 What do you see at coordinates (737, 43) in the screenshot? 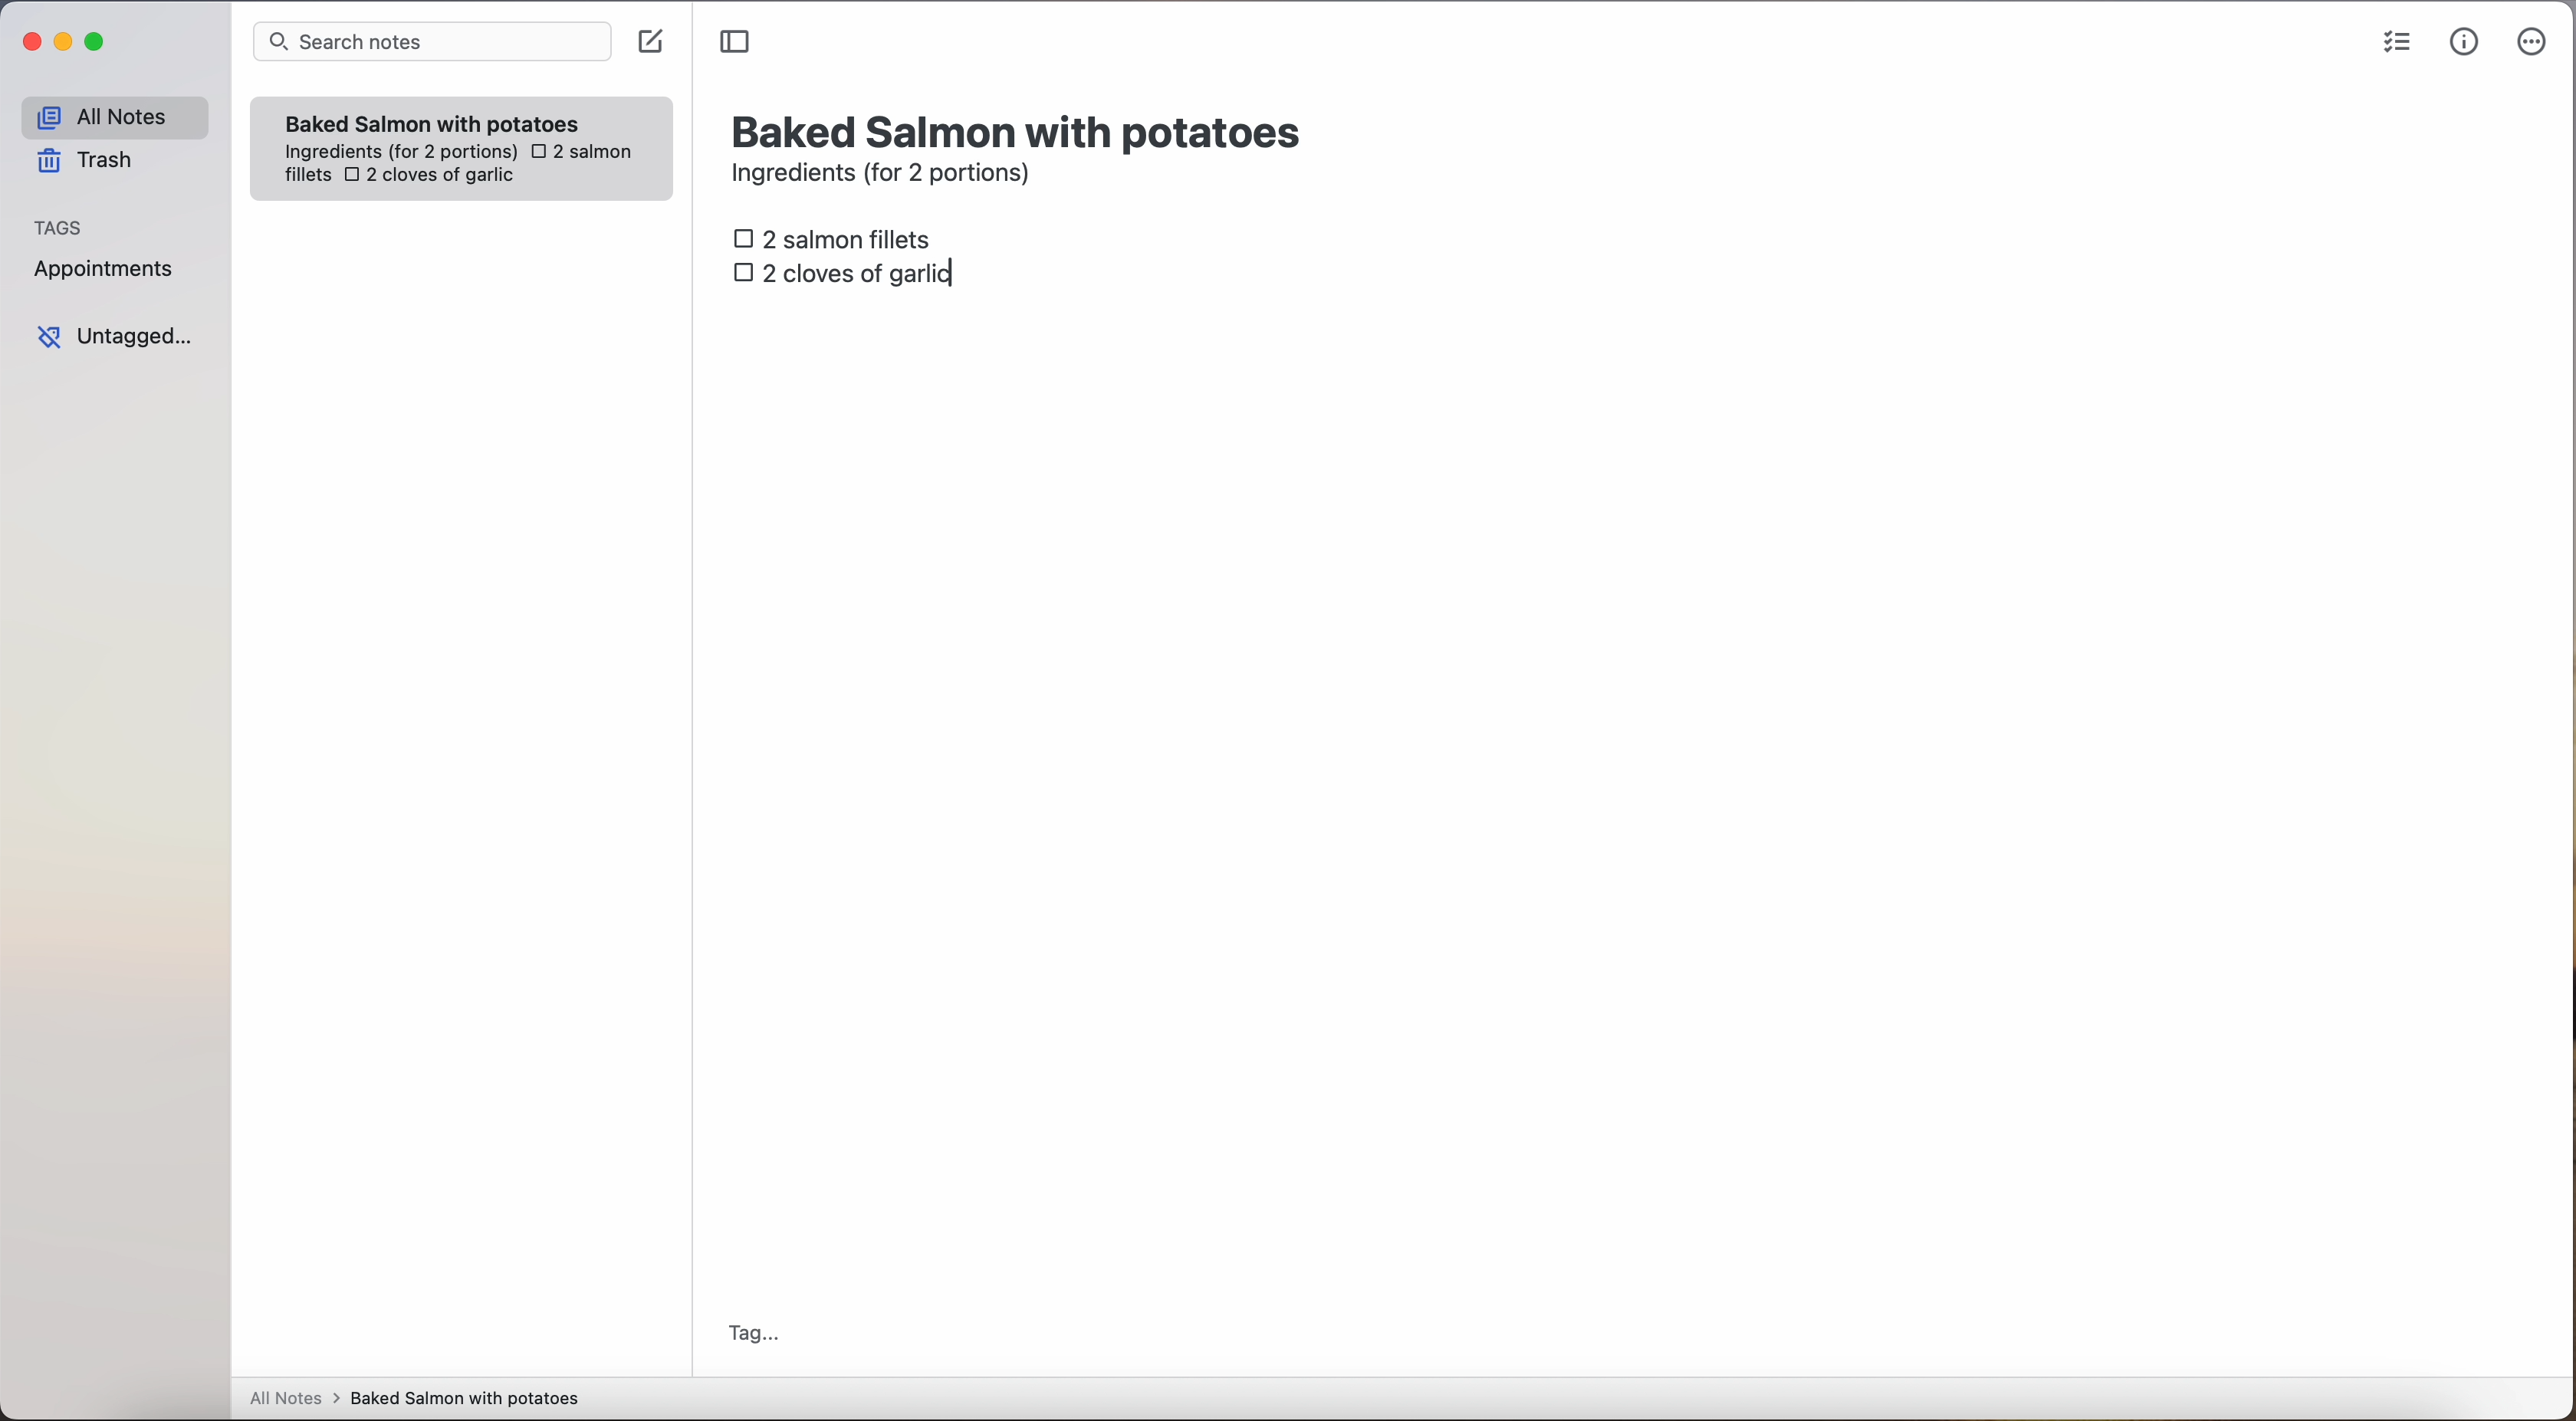
I see `toggle sidebar` at bounding box center [737, 43].